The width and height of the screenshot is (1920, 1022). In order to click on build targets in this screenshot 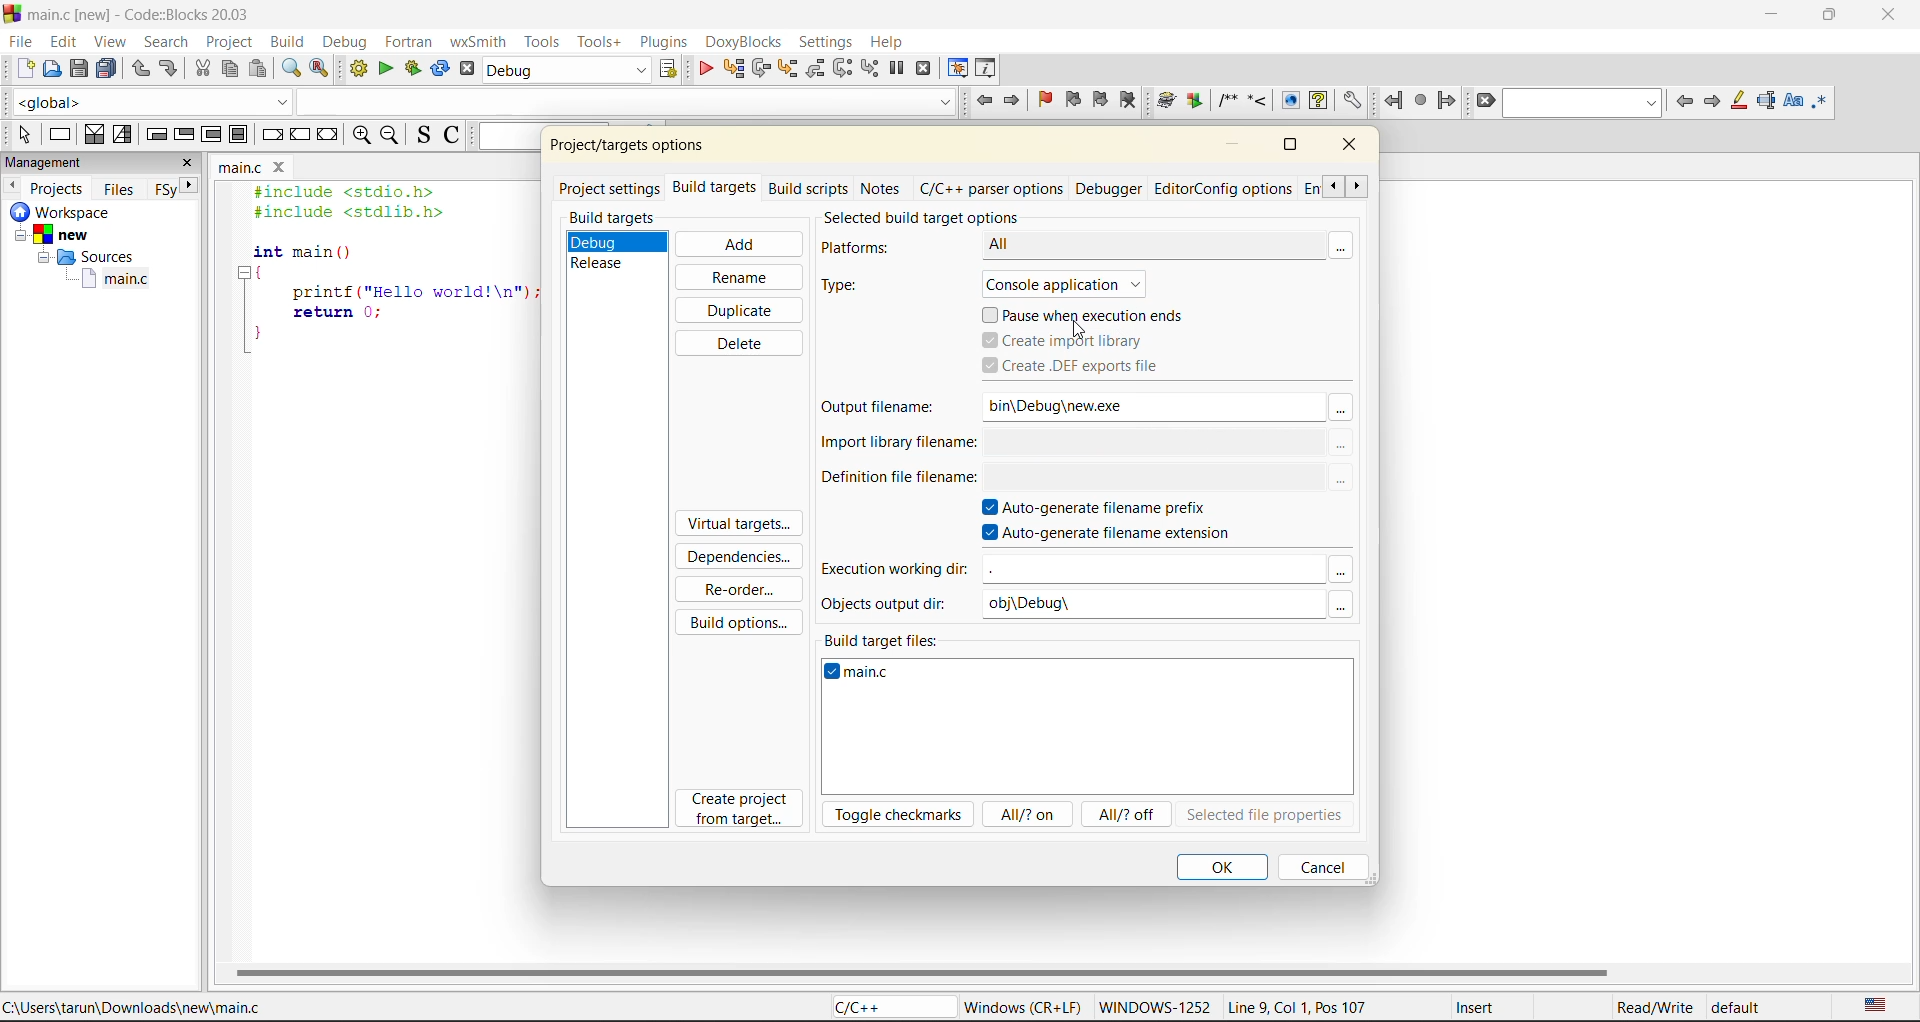, I will do `click(717, 191)`.